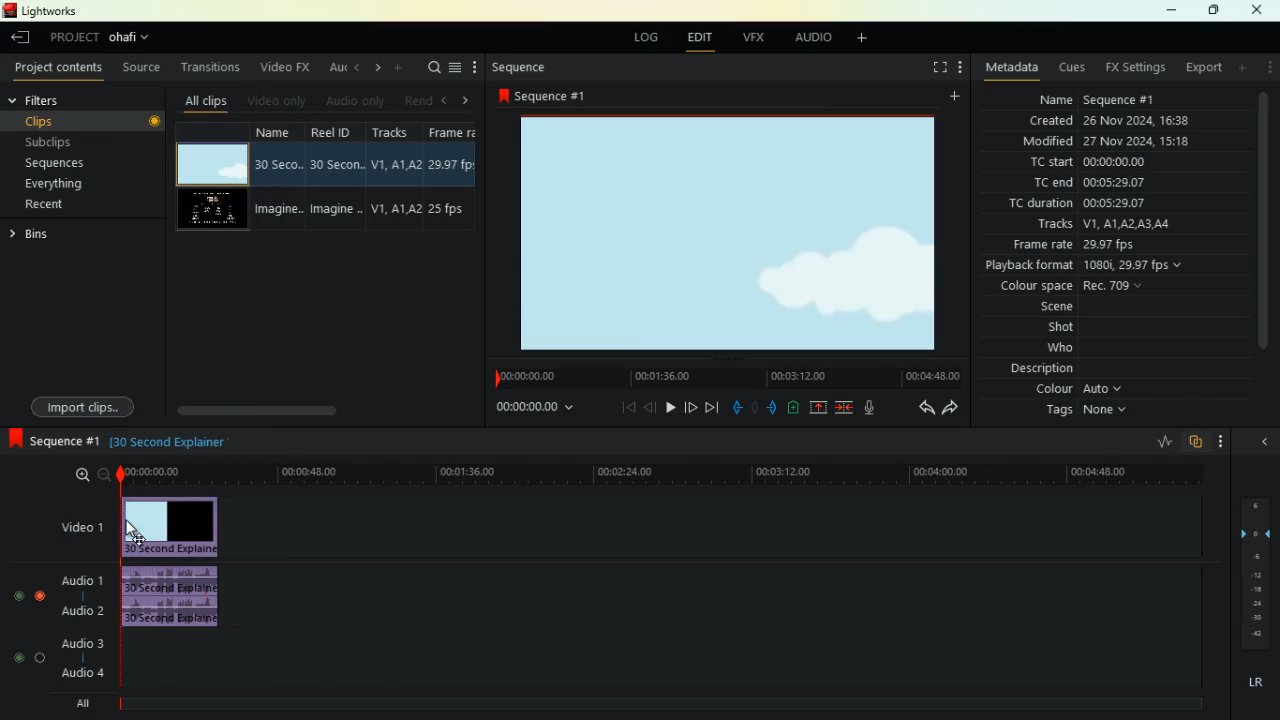  I want to click on up, so click(818, 408).